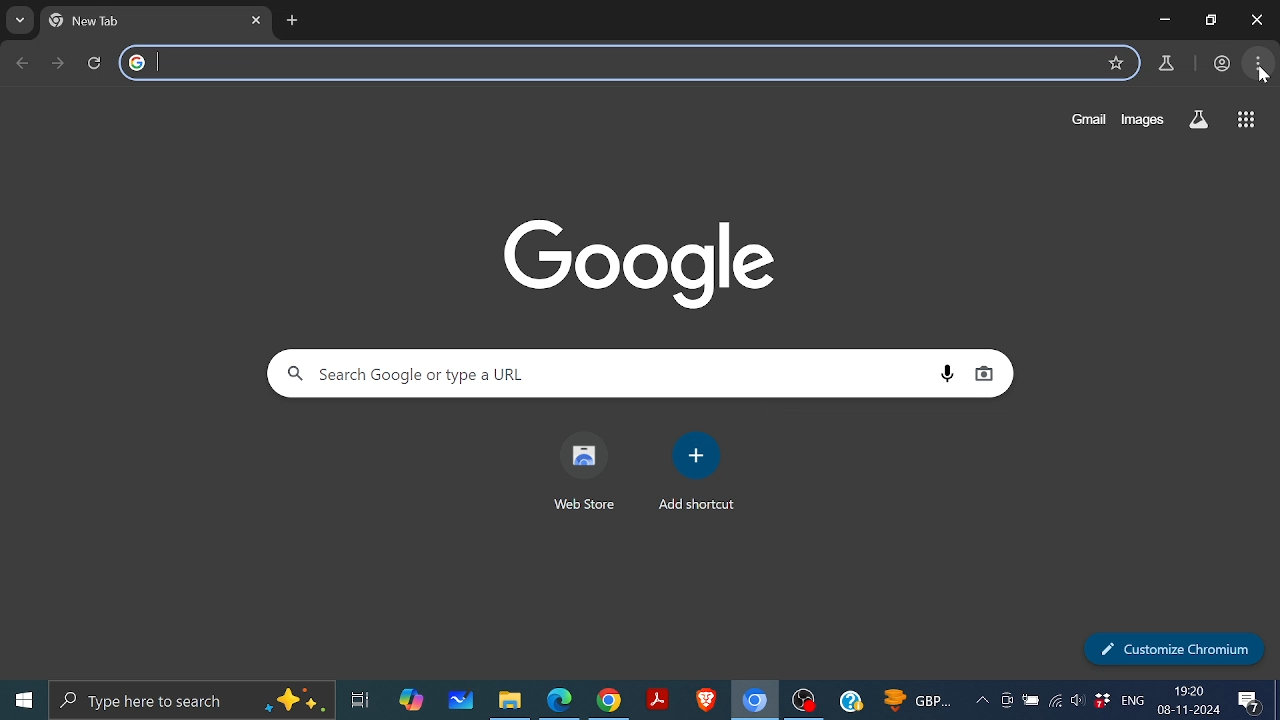 Image resolution: width=1280 pixels, height=720 pixels. Describe the element at coordinates (195, 700) in the screenshot. I see `Type here to search` at that location.